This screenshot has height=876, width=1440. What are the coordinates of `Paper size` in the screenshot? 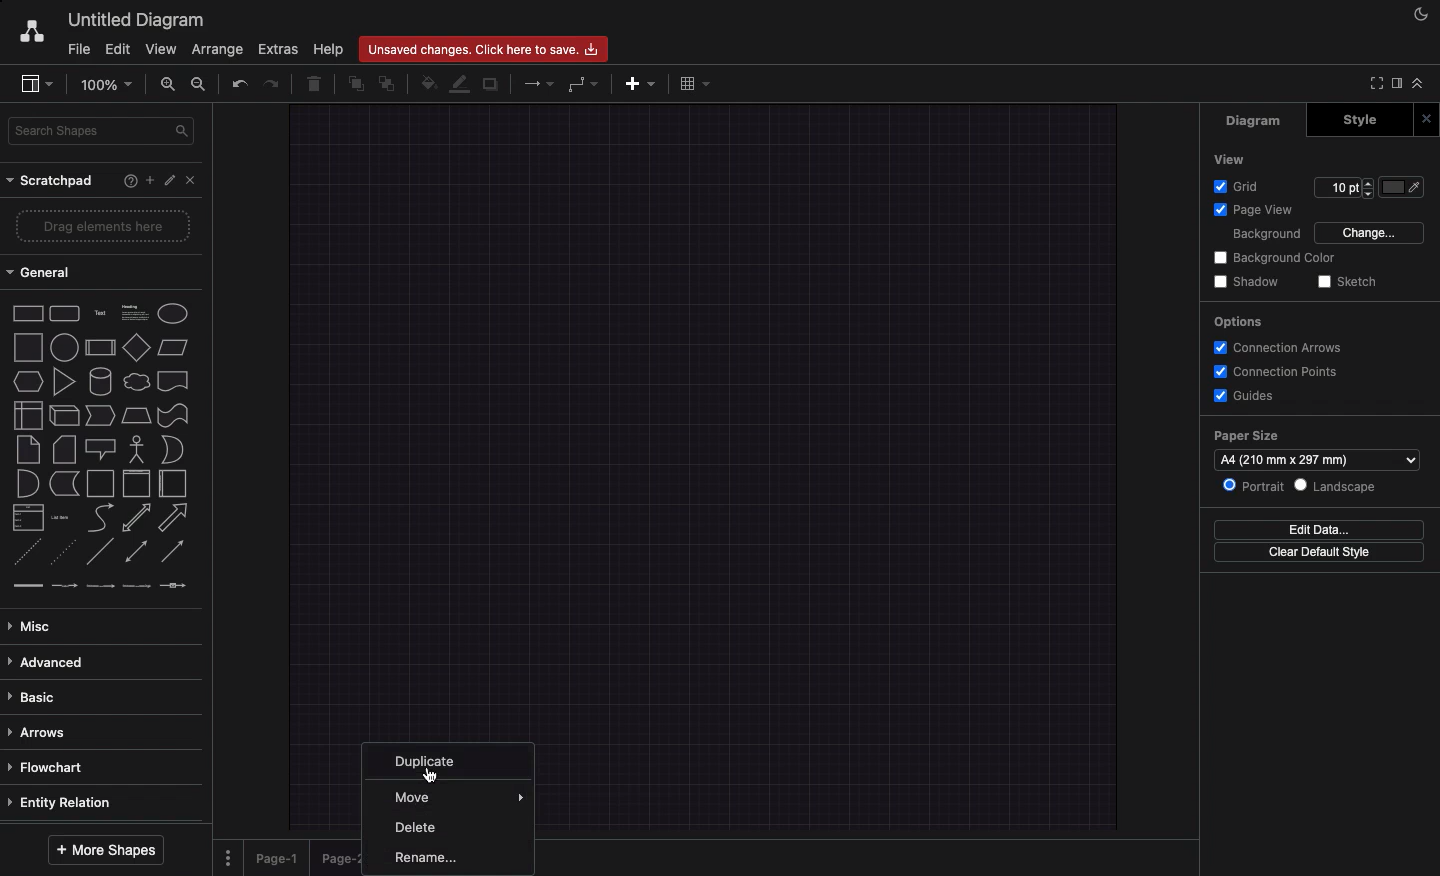 It's located at (1249, 436).